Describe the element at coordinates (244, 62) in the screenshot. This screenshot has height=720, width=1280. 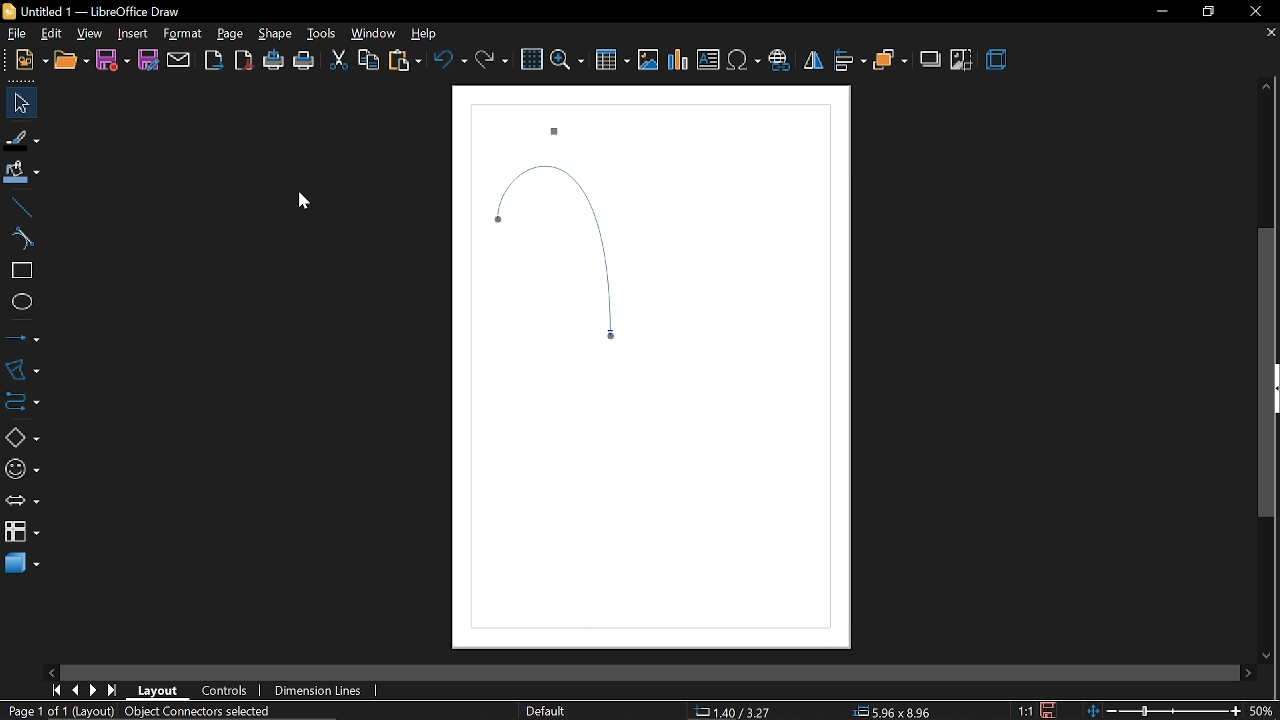
I see `export as pdf` at that location.